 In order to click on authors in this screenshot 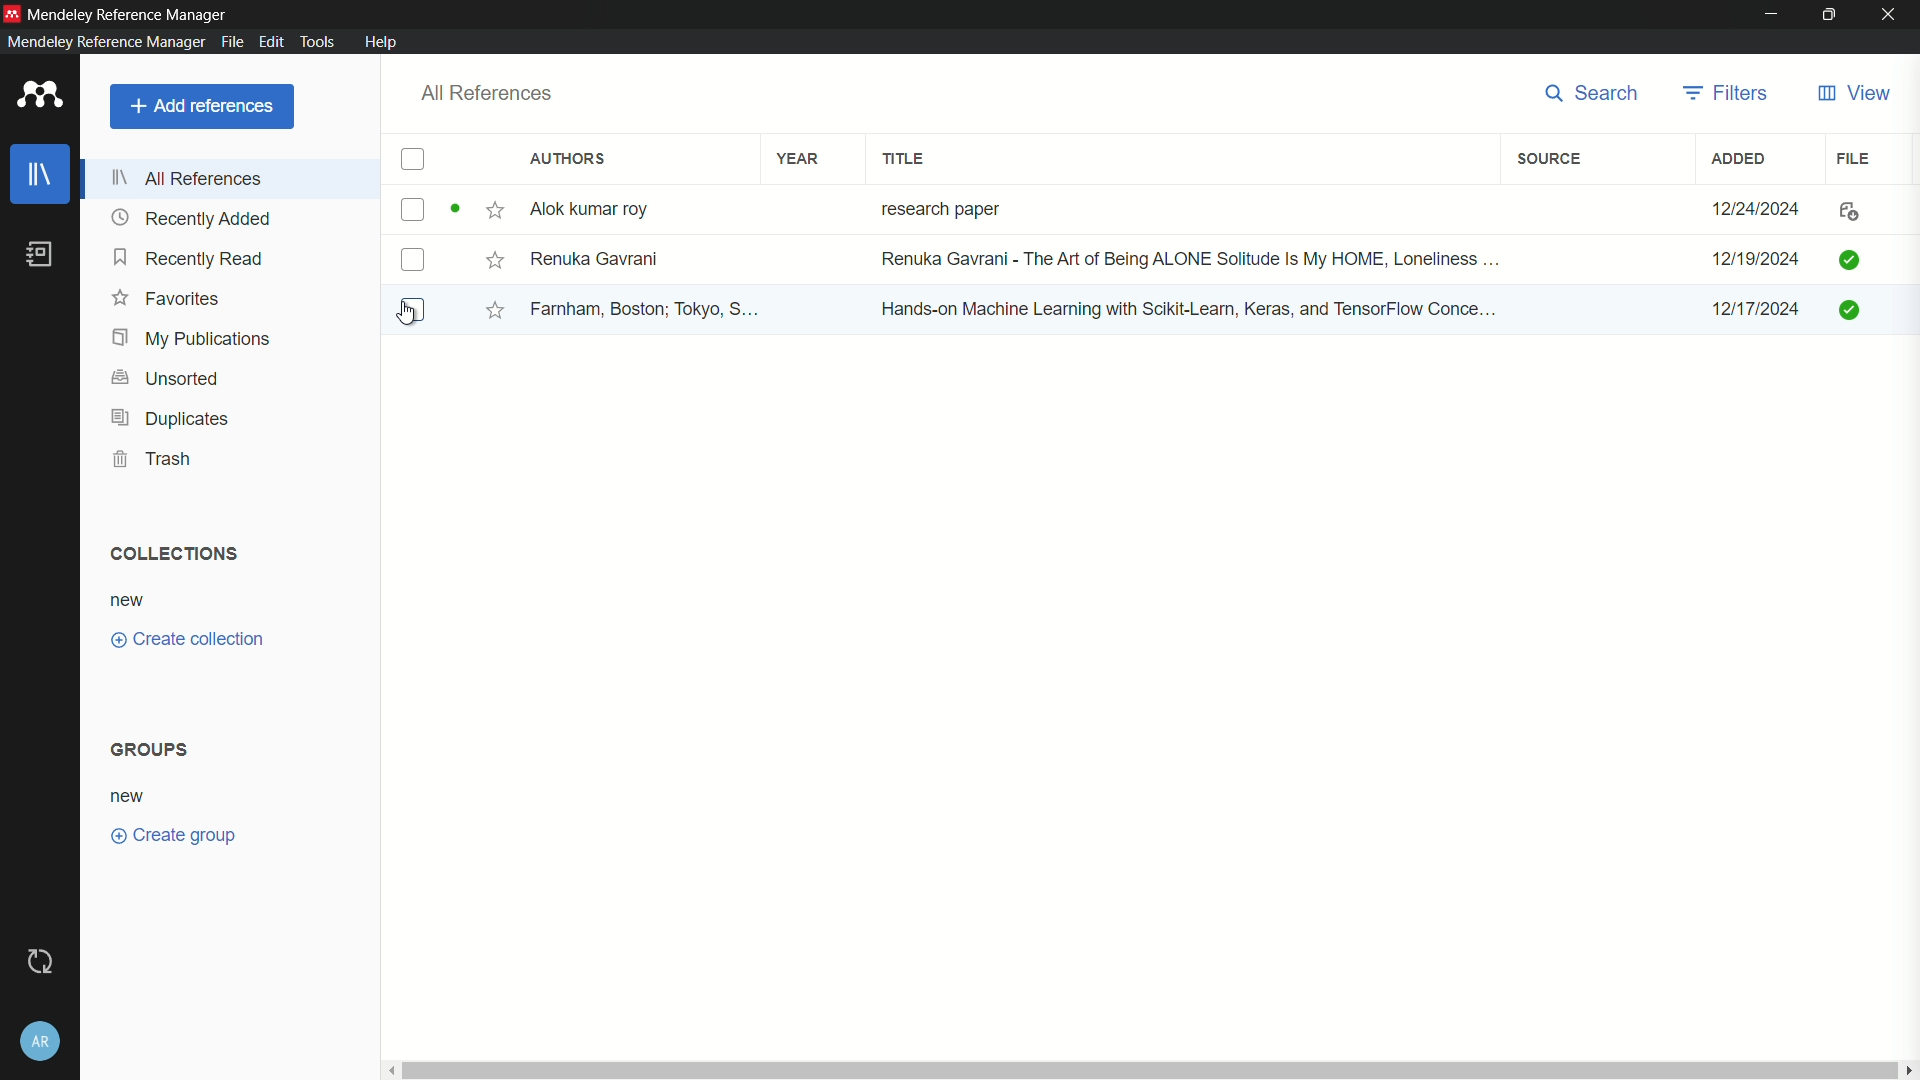, I will do `click(566, 159)`.